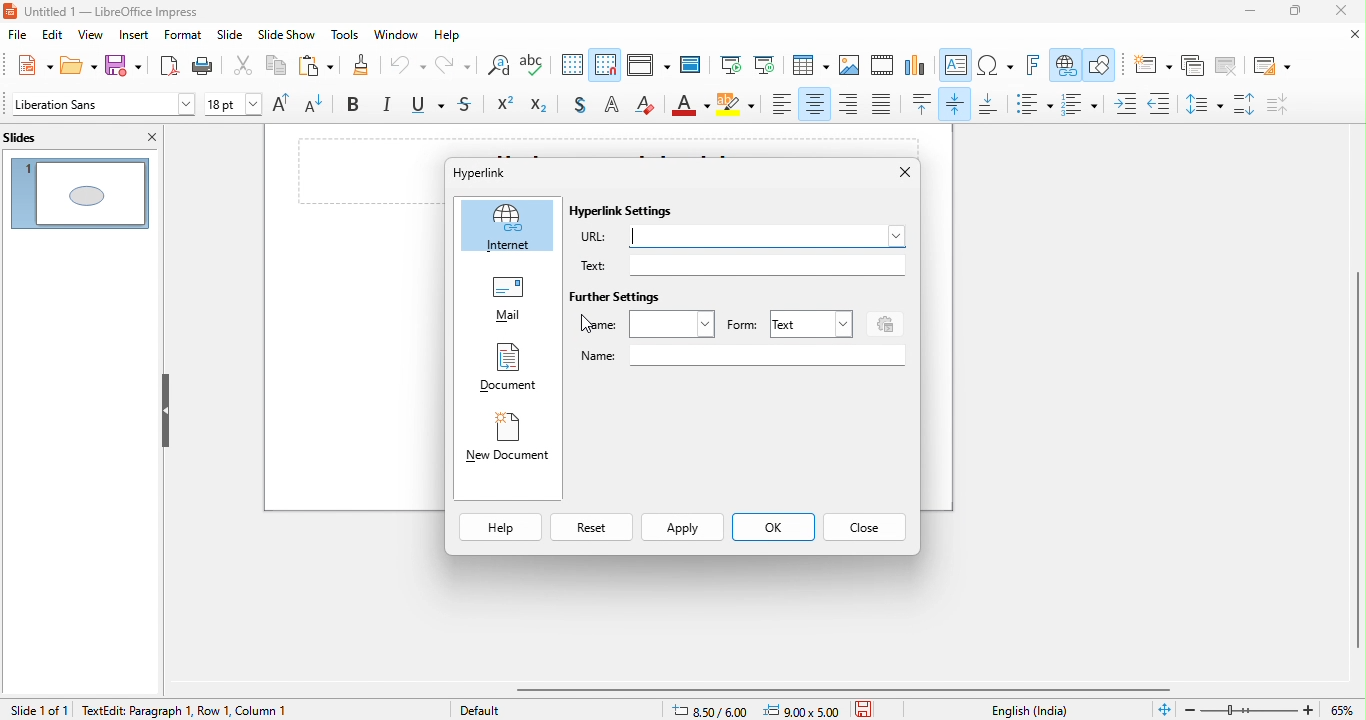 Image resolution: width=1366 pixels, height=720 pixels. Describe the element at coordinates (989, 105) in the screenshot. I see `align bottom` at that location.